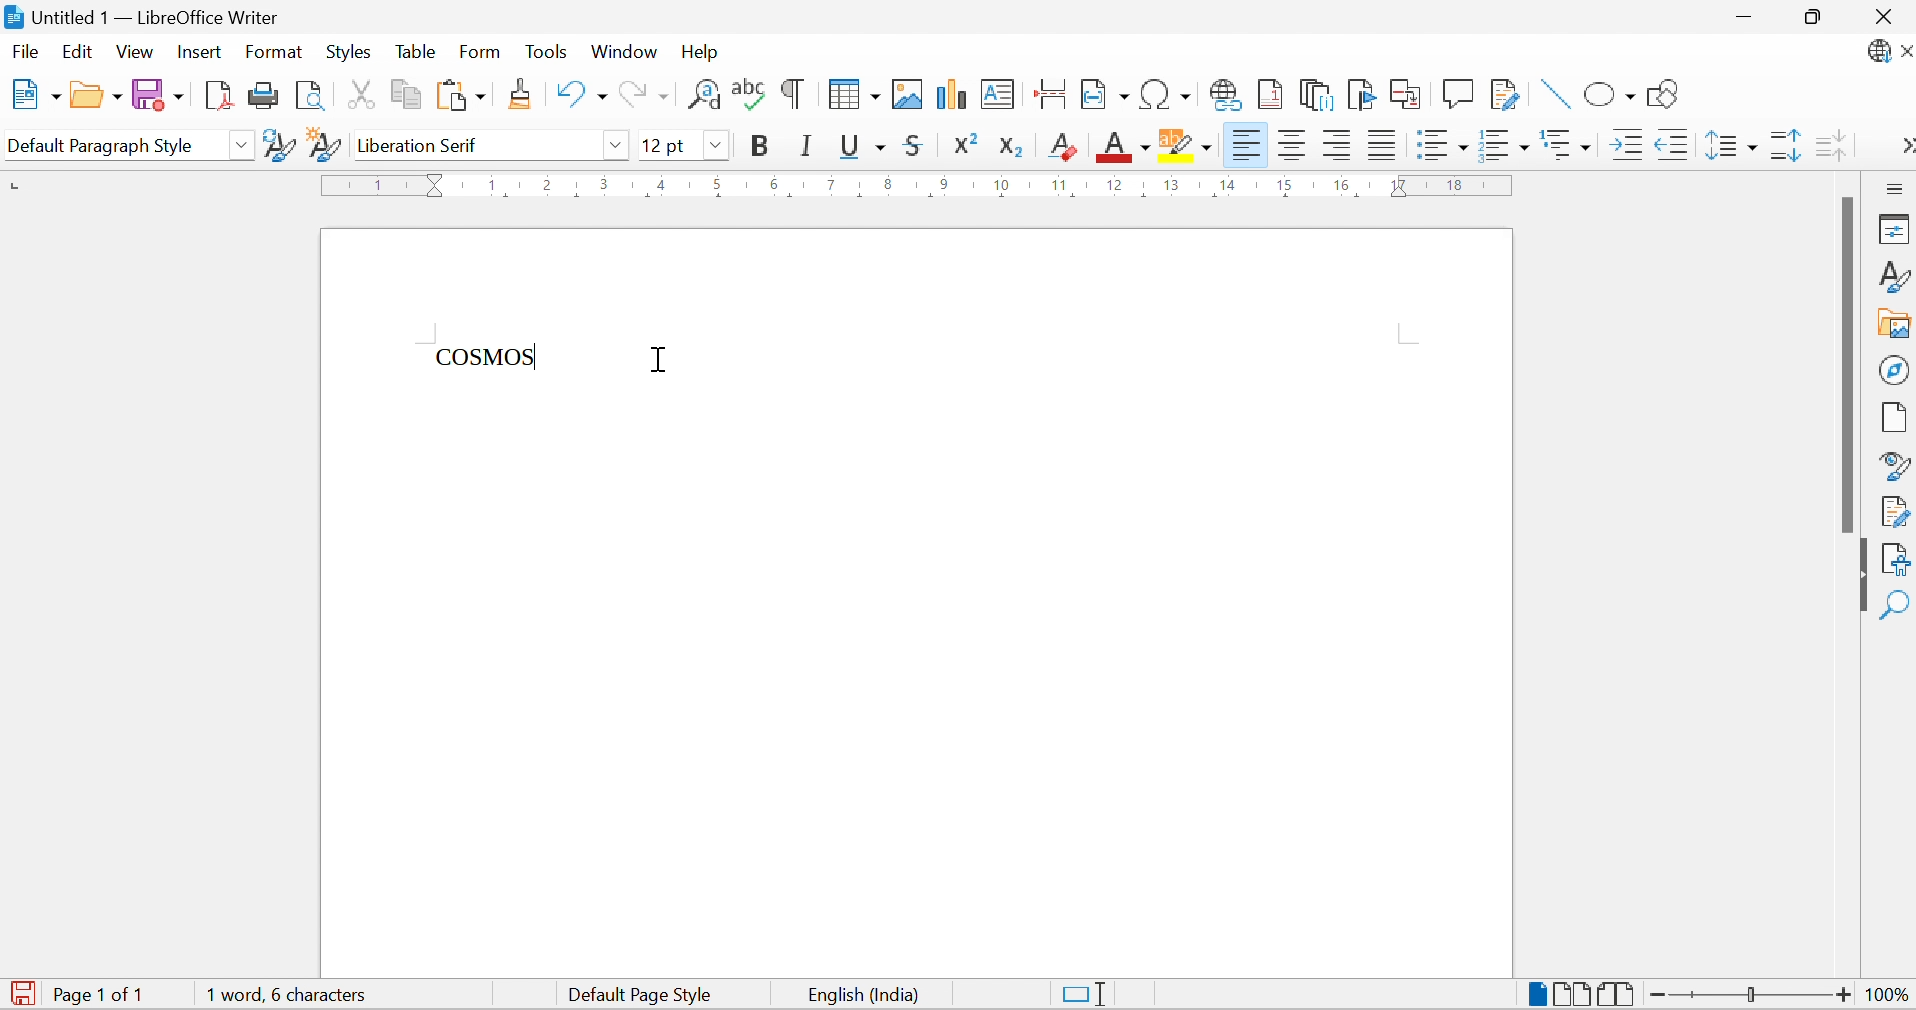 This screenshot has width=1916, height=1010. I want to click on Standard Selection. Click to change selection mode., so click(1089, 994).